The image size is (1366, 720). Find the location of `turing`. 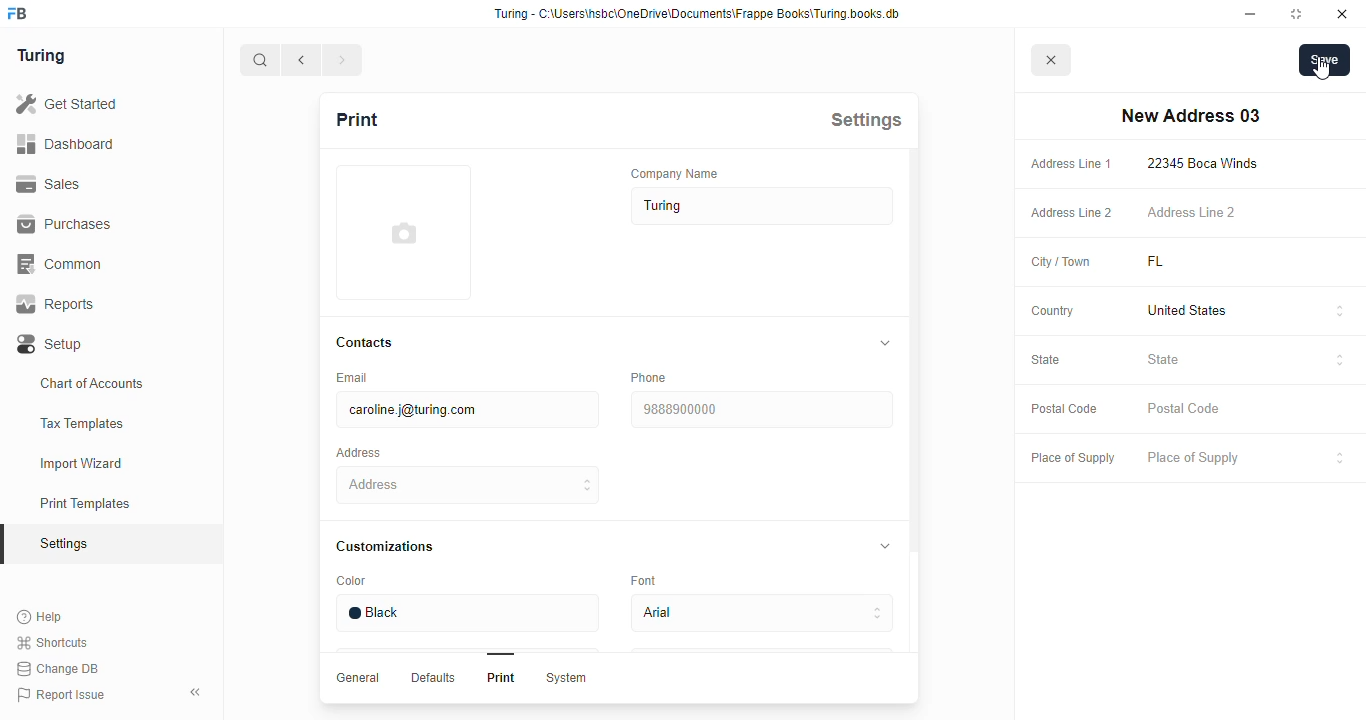

turing is located at coordinates (40, 55).